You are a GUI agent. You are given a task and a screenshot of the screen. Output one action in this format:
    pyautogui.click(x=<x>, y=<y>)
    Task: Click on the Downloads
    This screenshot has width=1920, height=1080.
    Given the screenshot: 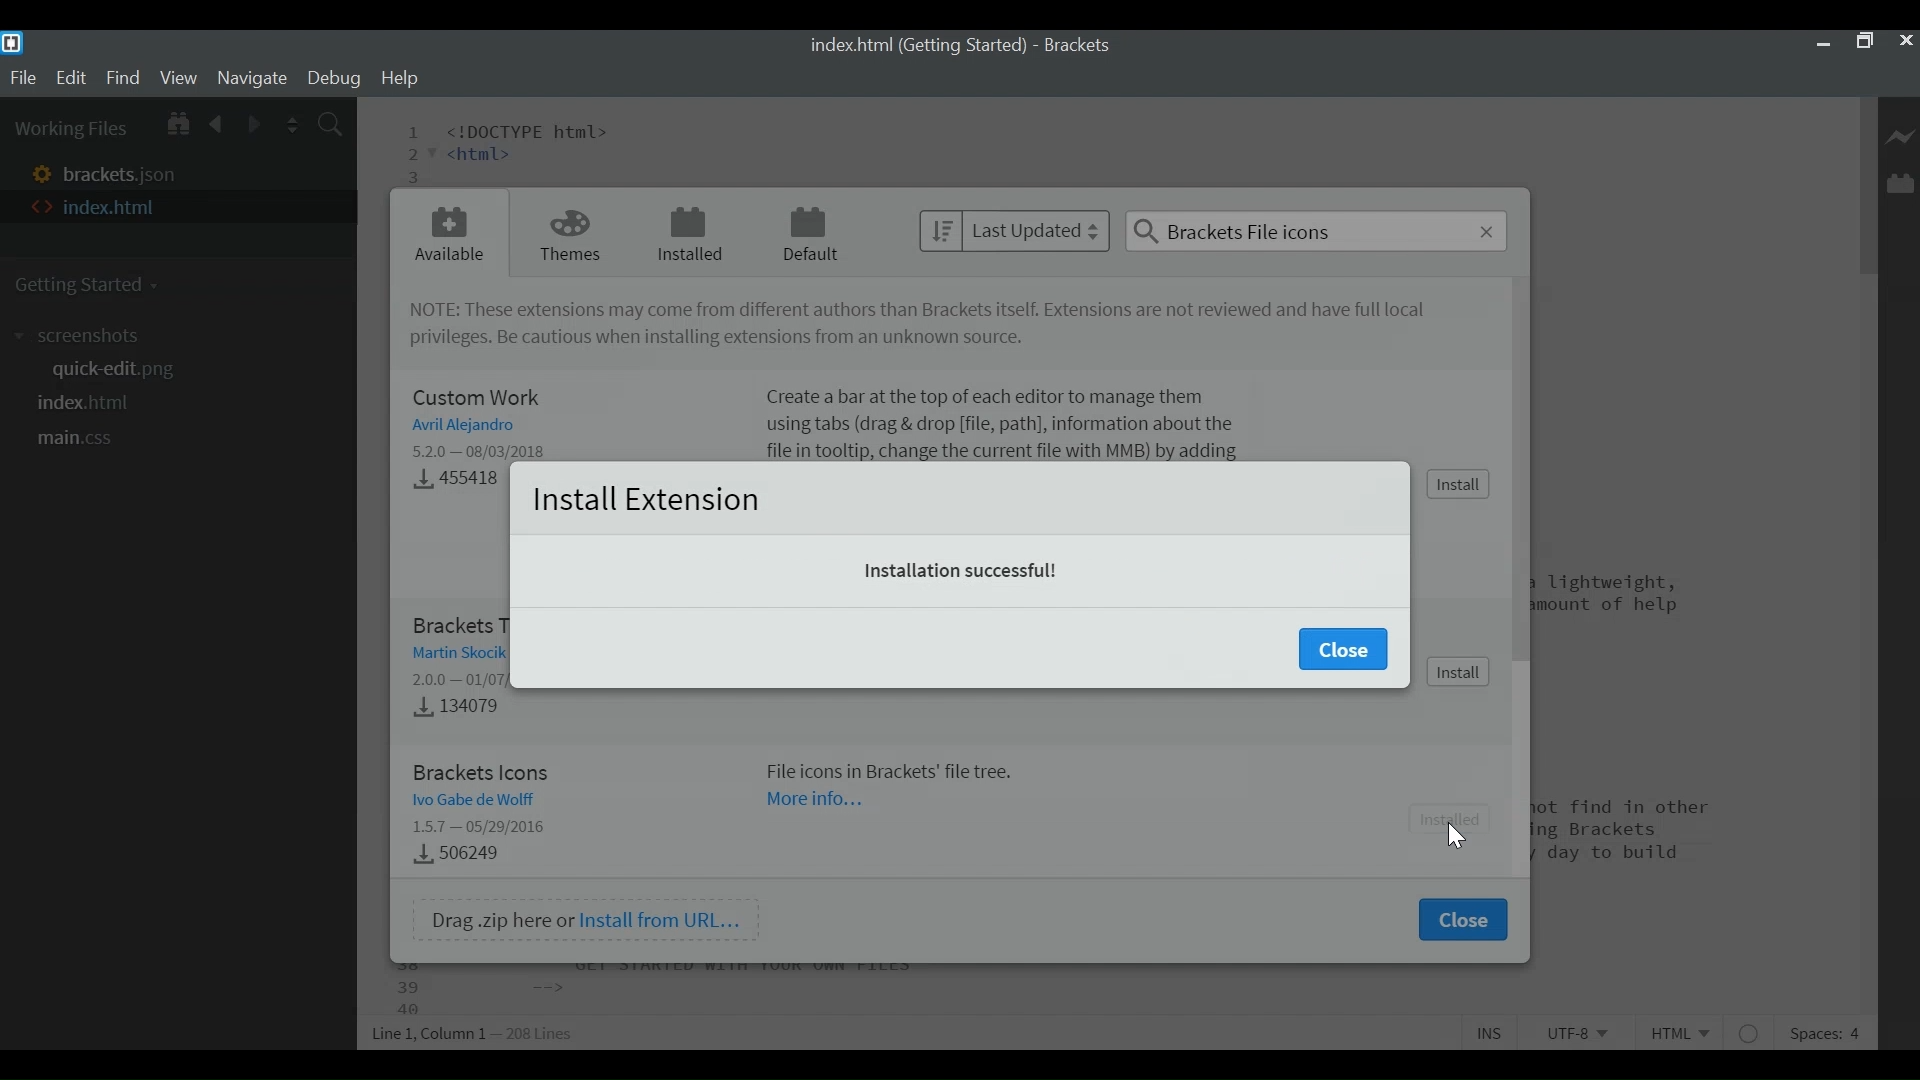 What is the action you would take?
    pyautogui.click(x=451, y=480)
    